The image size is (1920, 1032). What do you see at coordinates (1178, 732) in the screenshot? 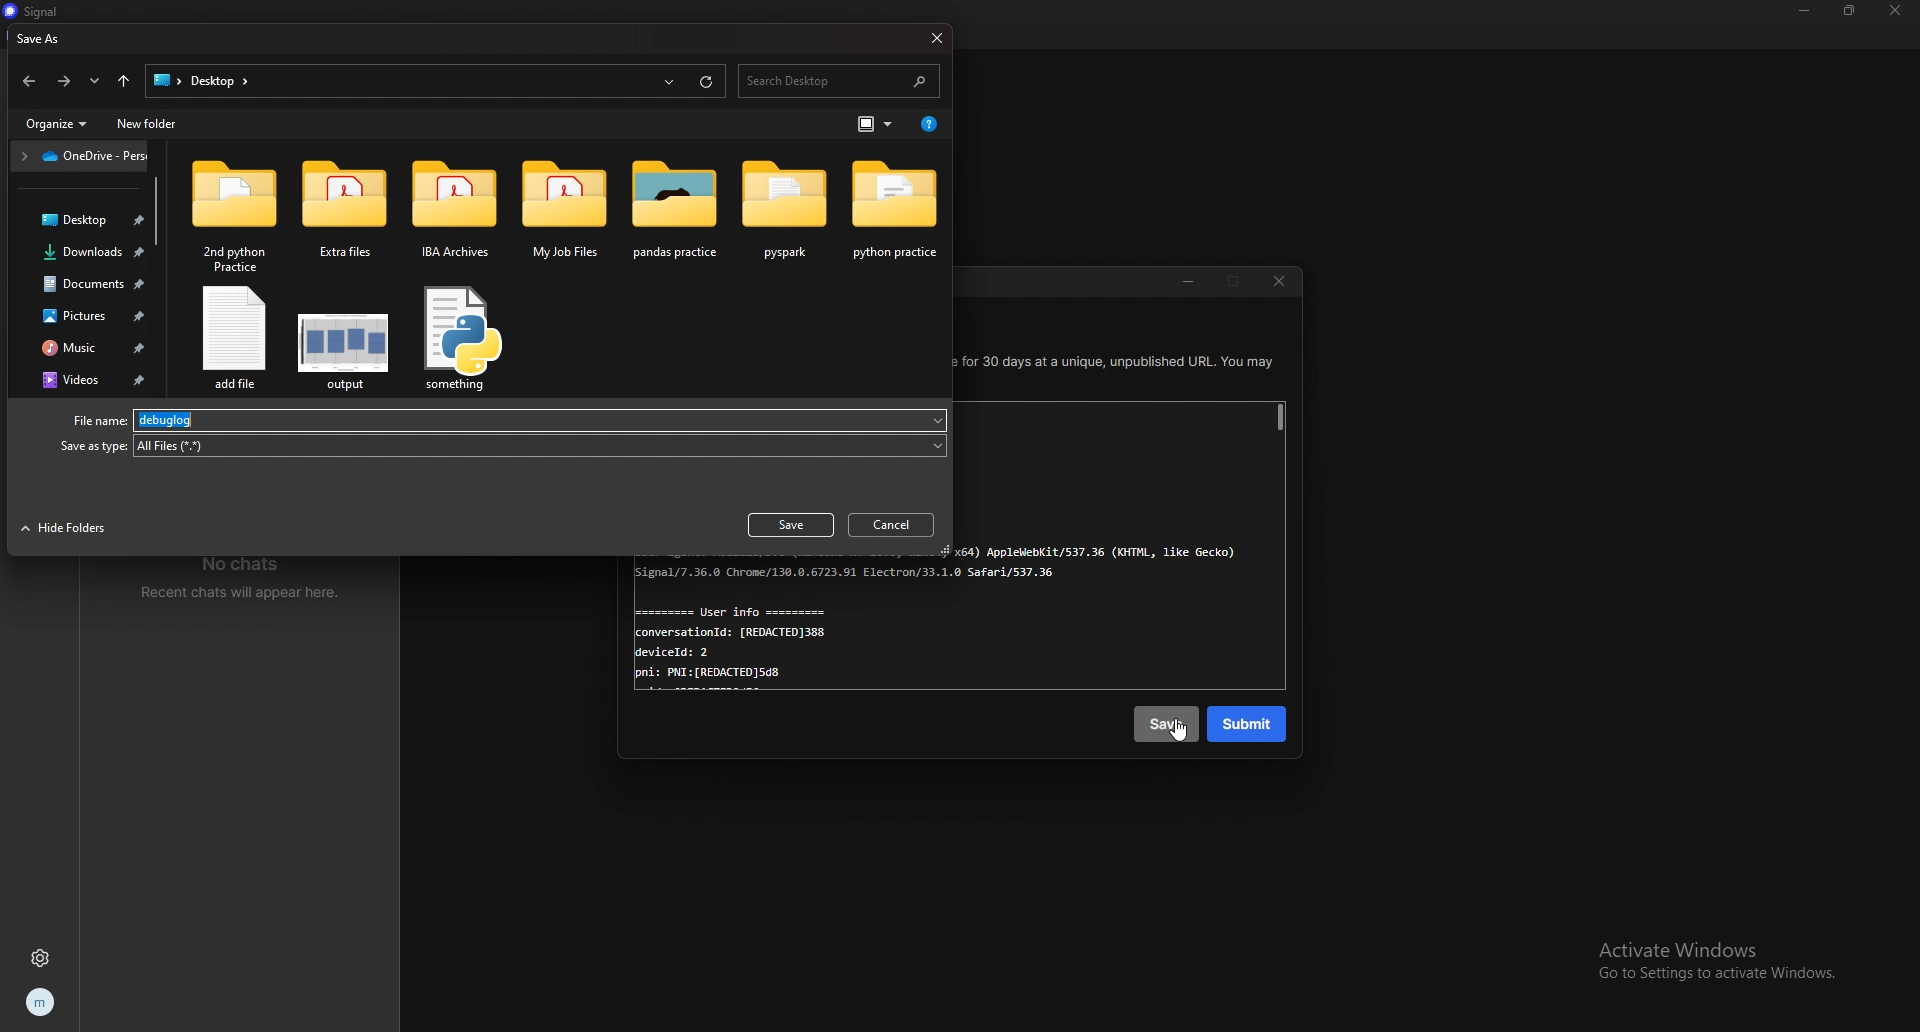
I see `cursor` at bounding box center [1178, 732].